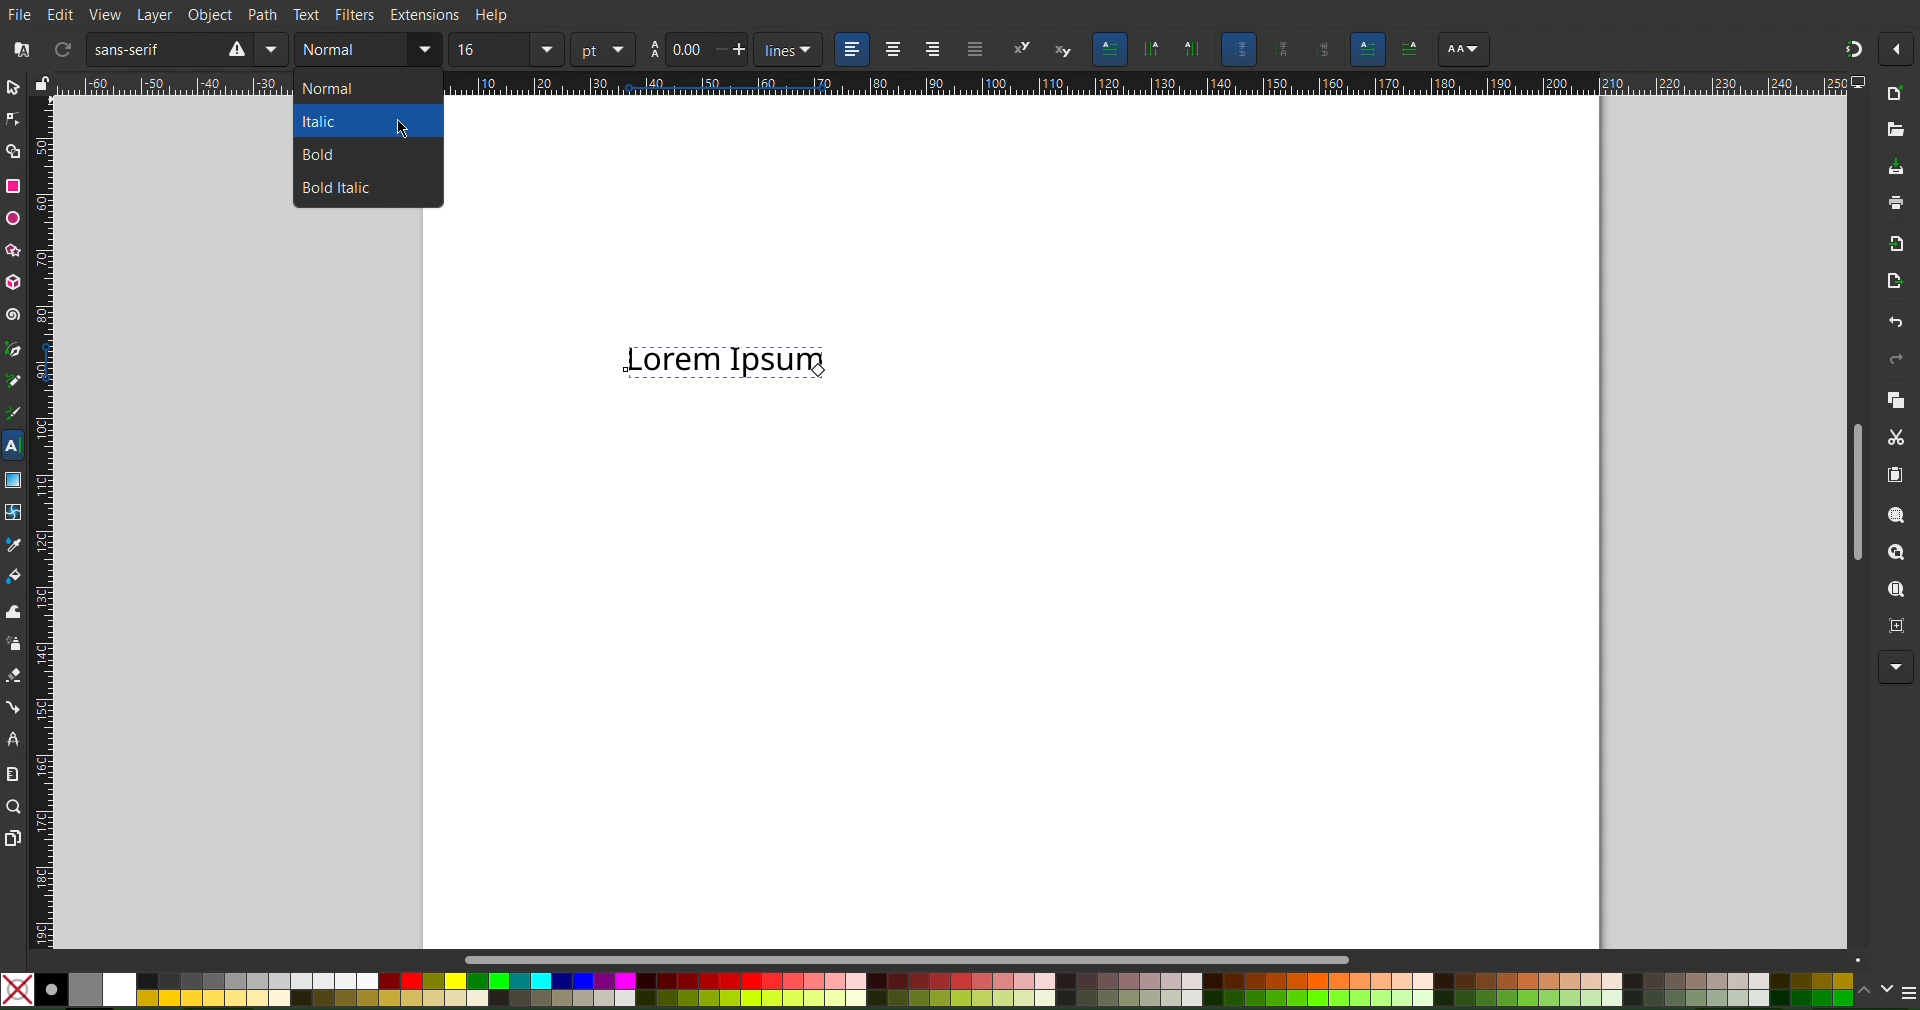 The height and width of the screenshot is (1010, 1920). Describe the element at coordinates (14, 444) in the screenshot. I see `Text Tool` at that location.